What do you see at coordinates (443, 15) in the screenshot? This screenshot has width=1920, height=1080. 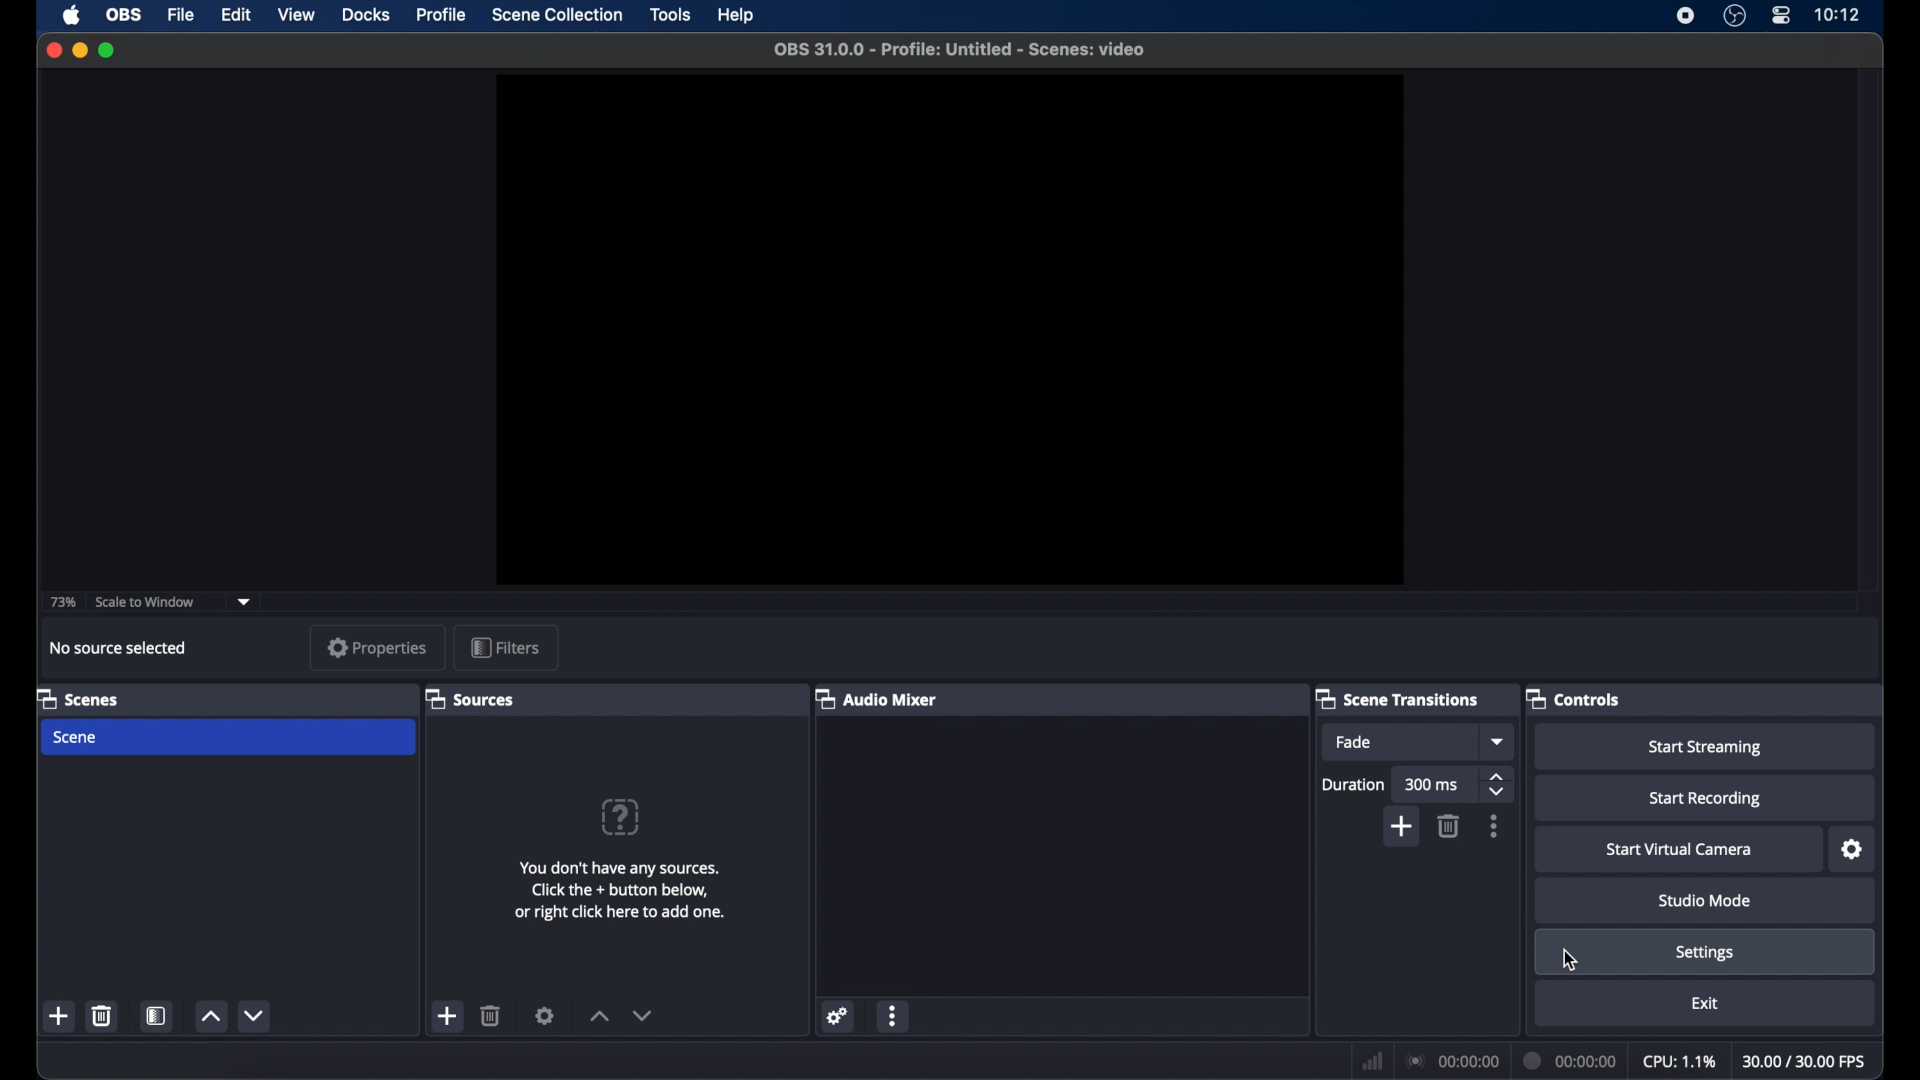 I see `profile` at bounding box center [443, 15].